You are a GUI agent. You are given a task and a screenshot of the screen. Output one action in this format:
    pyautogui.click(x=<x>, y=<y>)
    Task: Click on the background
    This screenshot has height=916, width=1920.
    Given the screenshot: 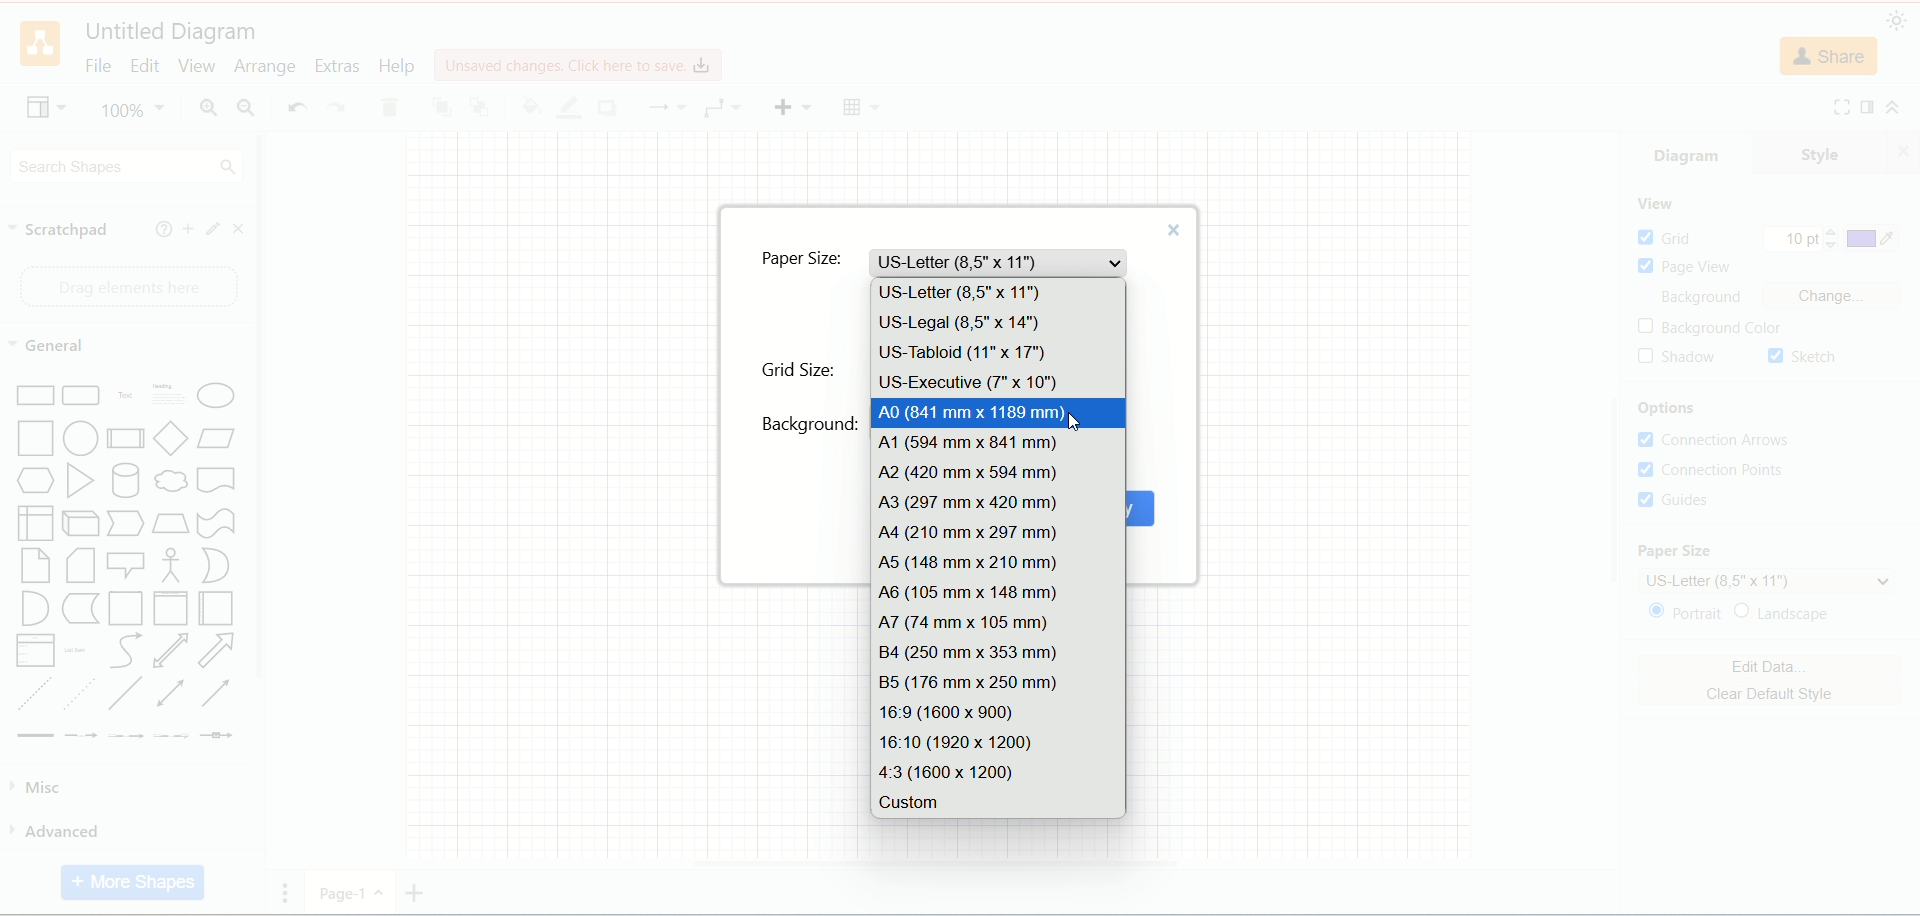 What is the action you would take?
    pyautogui.click(x=1709, y=299)
    